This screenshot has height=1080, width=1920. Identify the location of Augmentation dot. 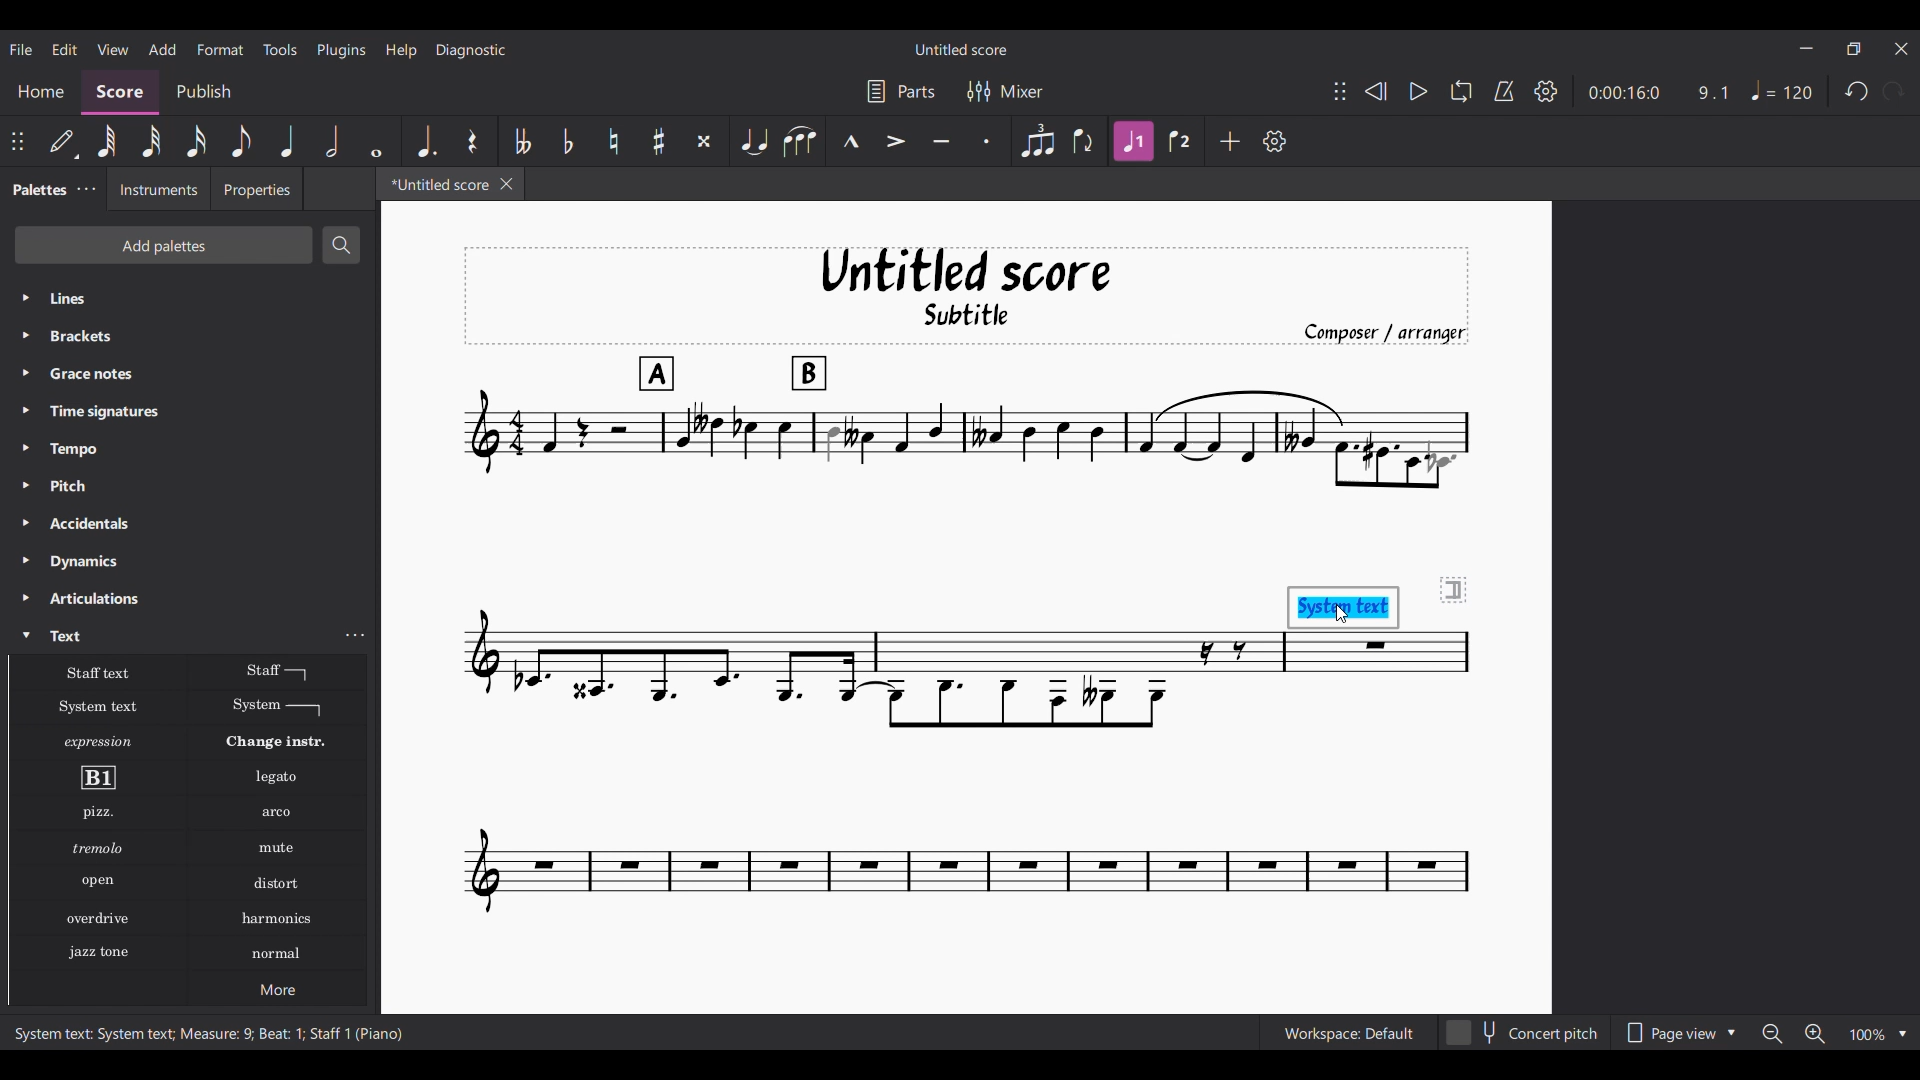
(424, 141).